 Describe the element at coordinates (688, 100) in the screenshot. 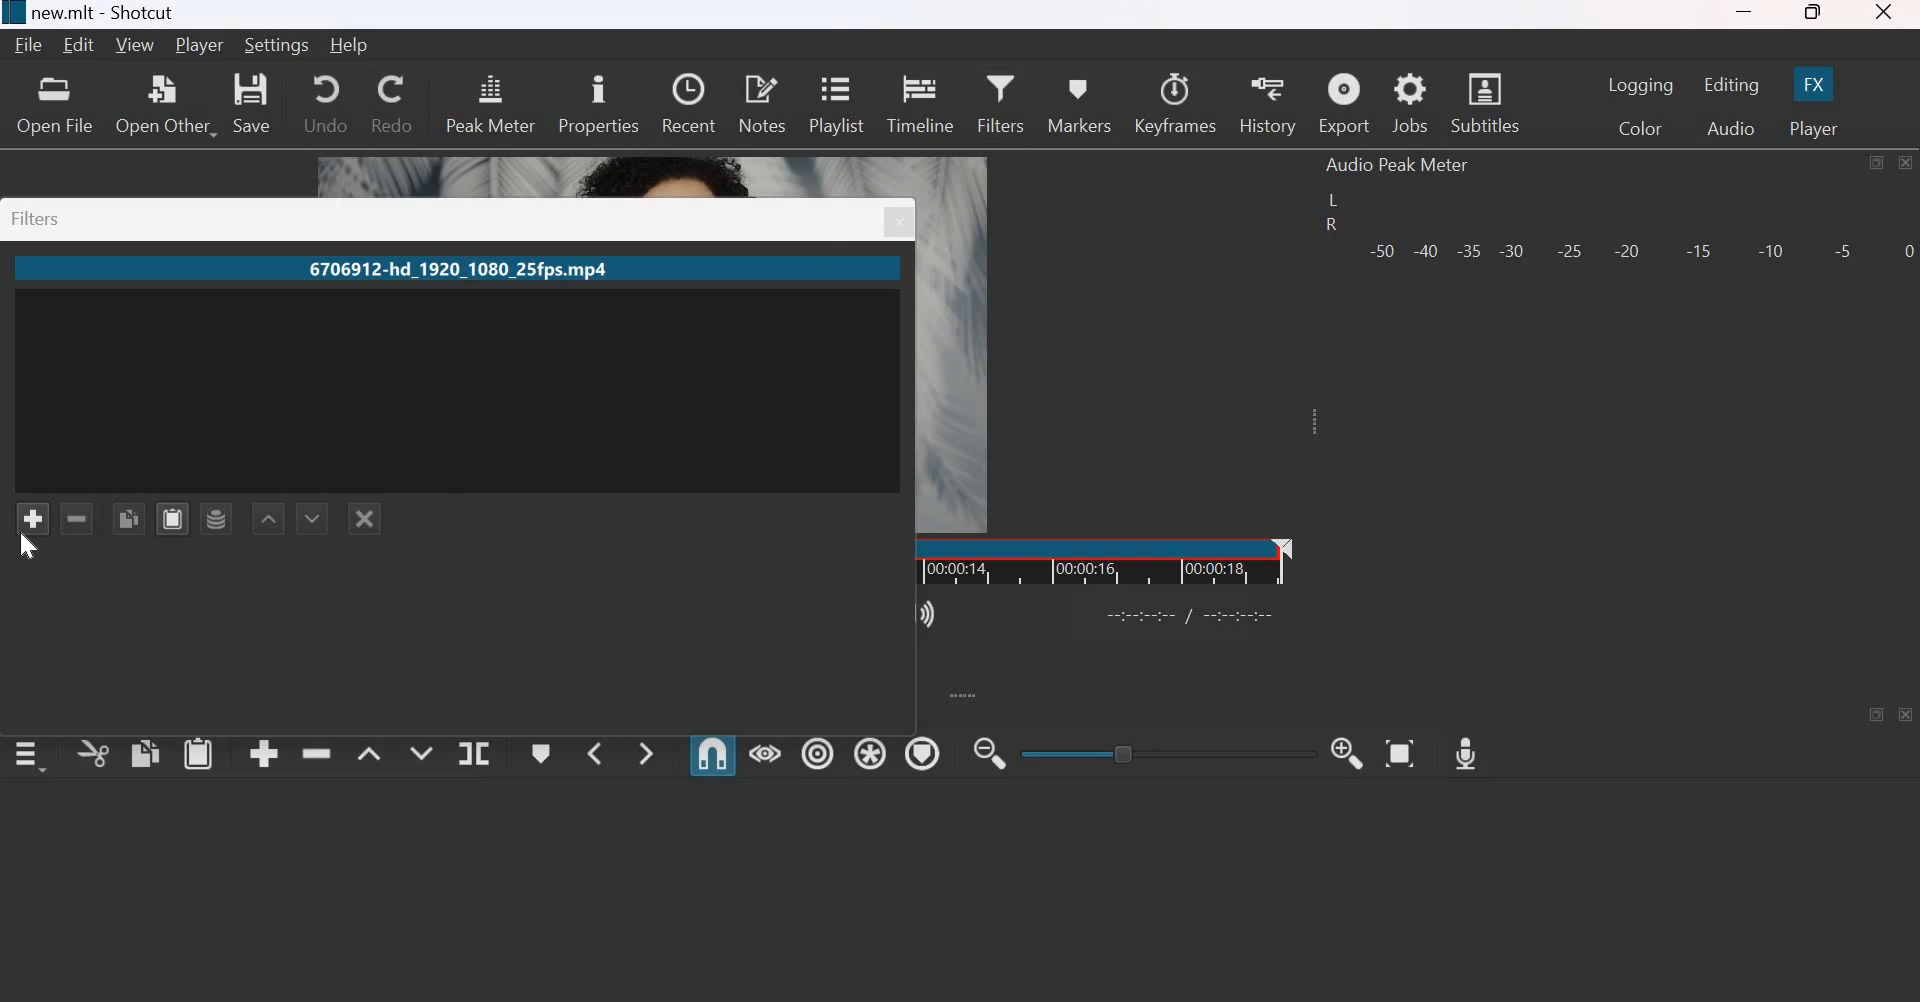

I see `recent` at that location.